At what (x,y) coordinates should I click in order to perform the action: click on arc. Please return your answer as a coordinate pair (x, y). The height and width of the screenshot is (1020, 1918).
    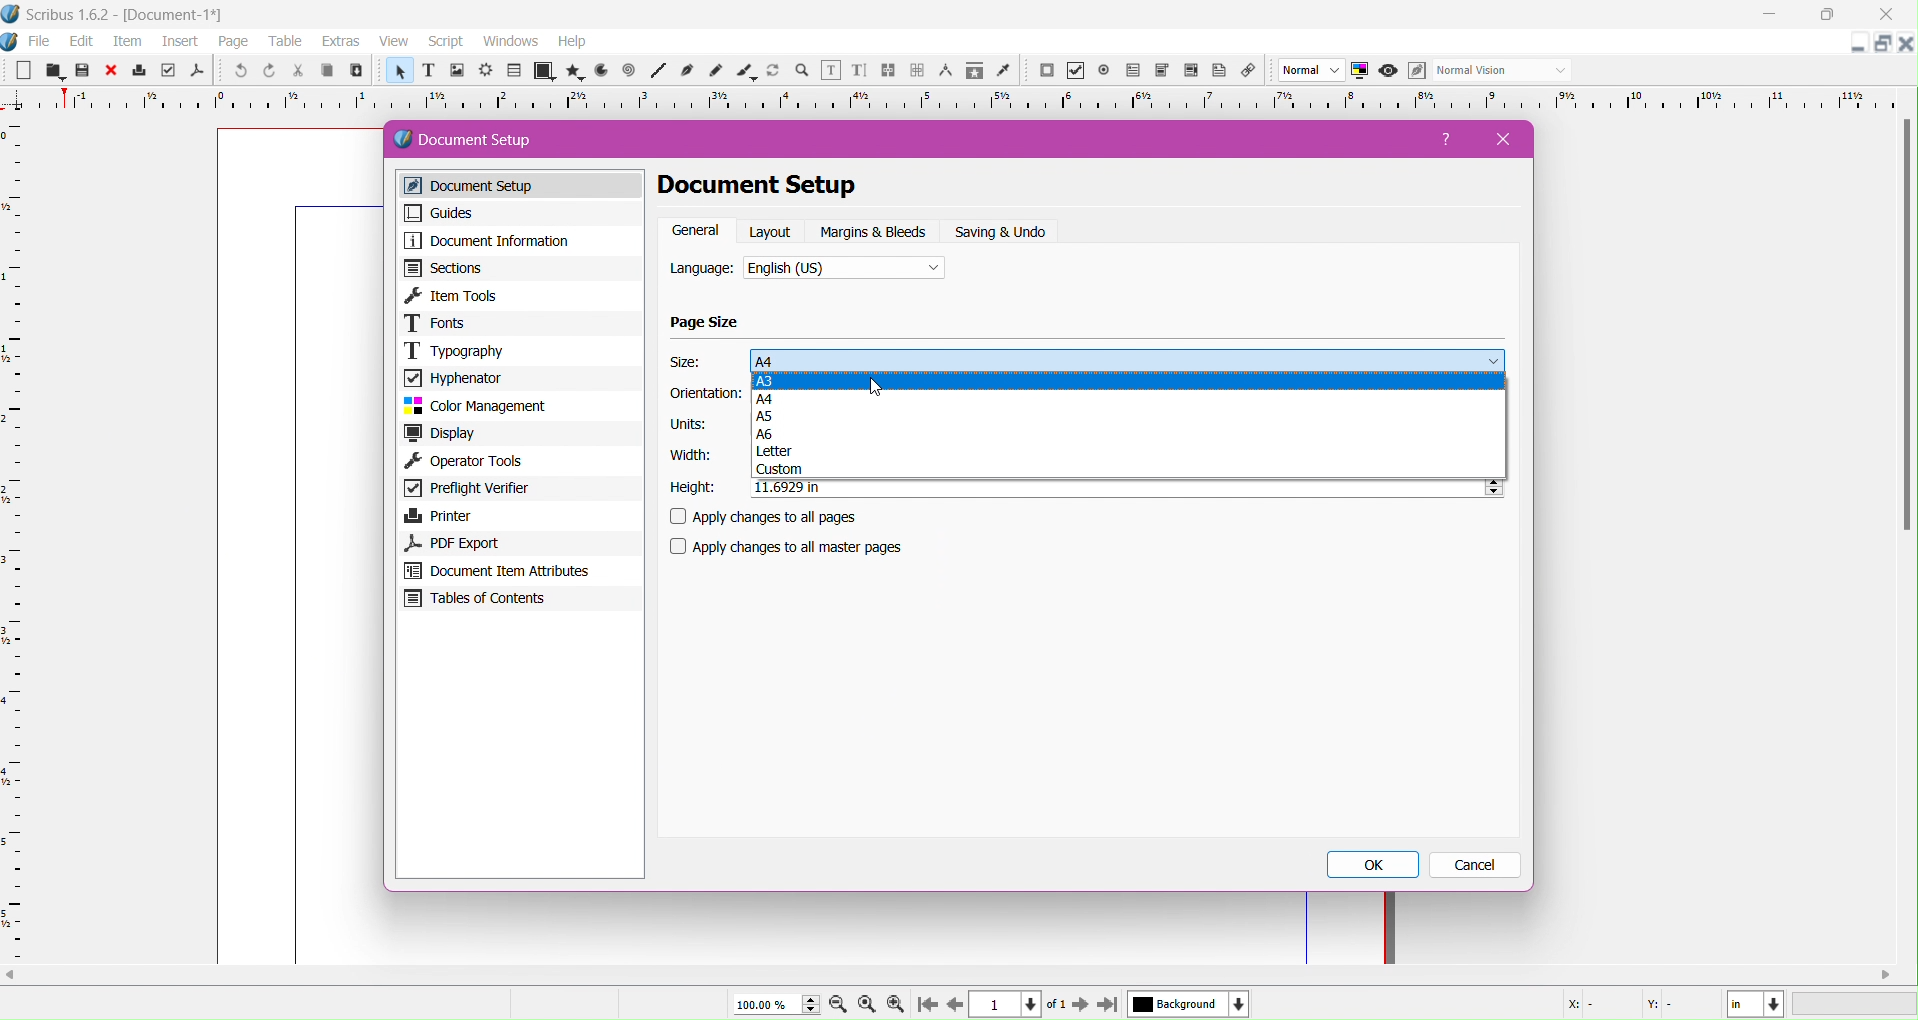
    Looking at the image, I should click on (598, 71).